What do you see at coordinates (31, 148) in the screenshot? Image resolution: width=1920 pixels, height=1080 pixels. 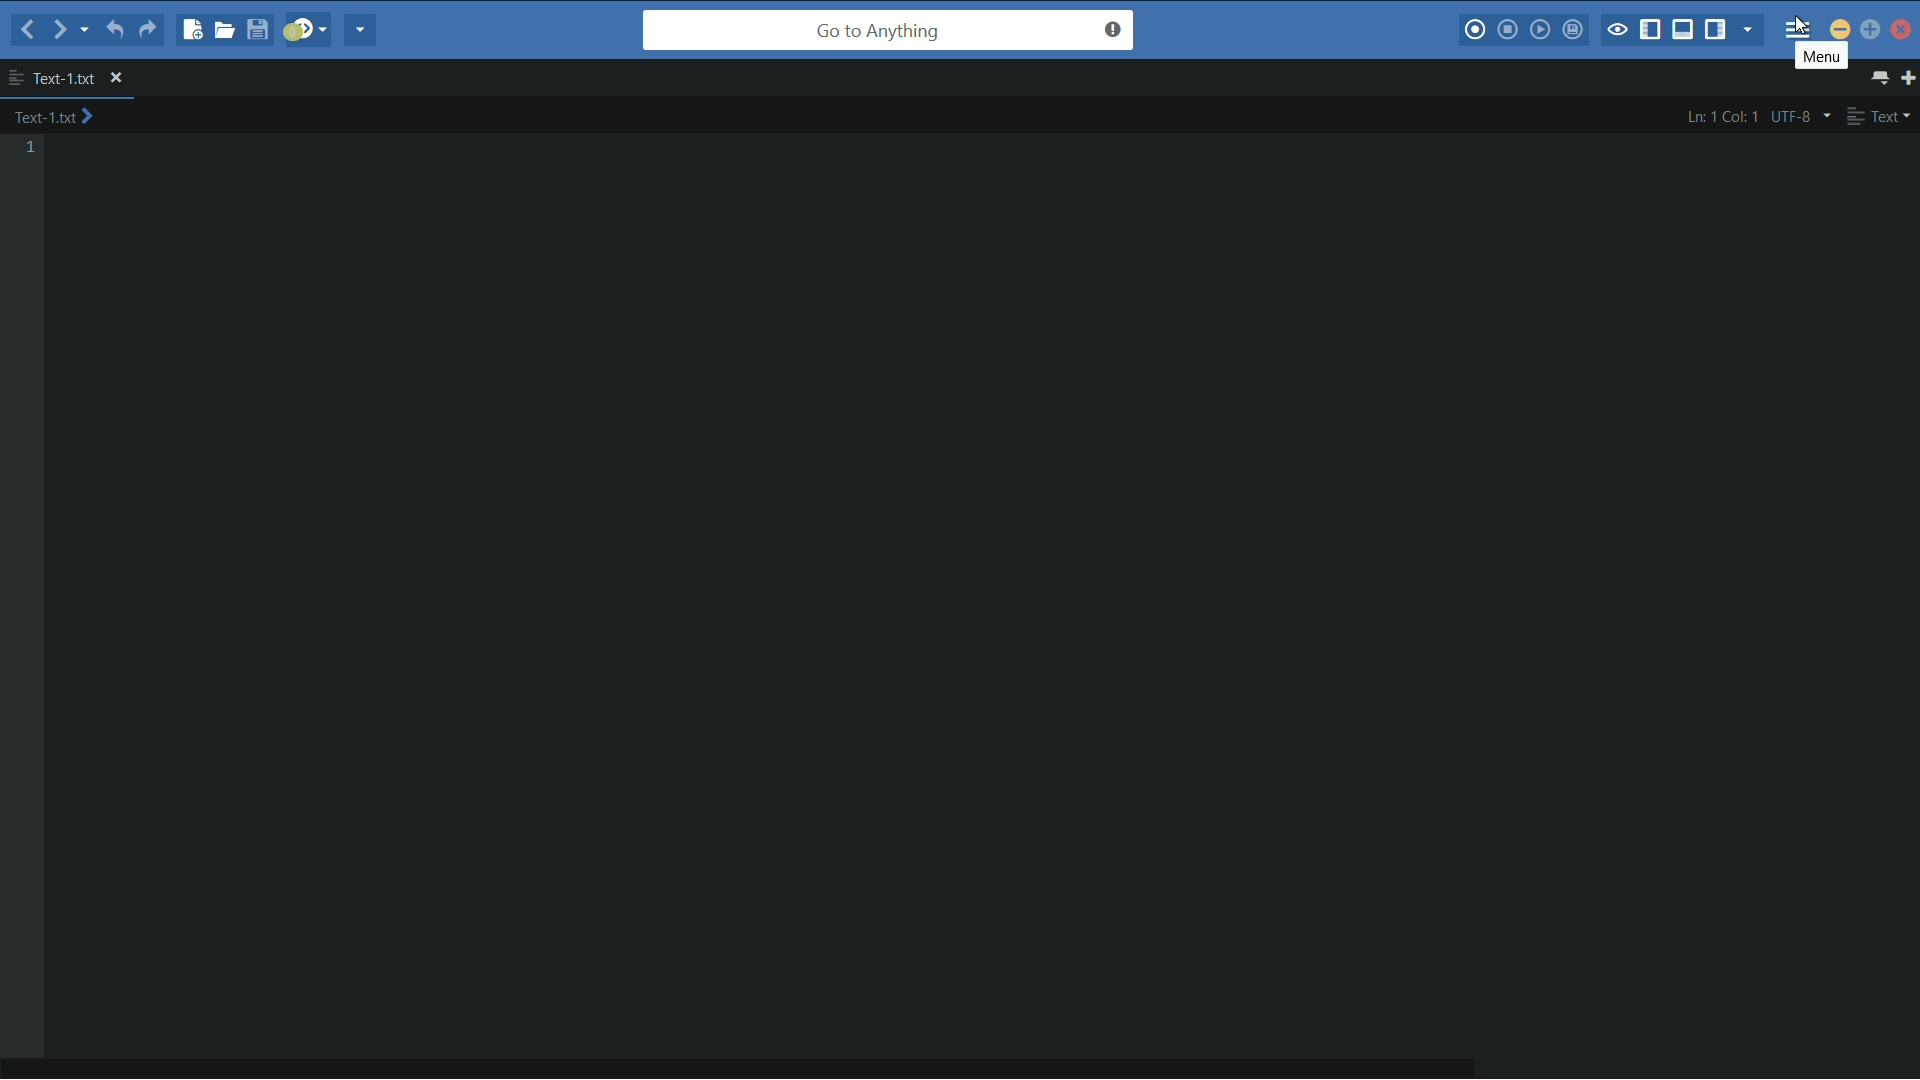 I see `line number` at bounding box center [31, 148].